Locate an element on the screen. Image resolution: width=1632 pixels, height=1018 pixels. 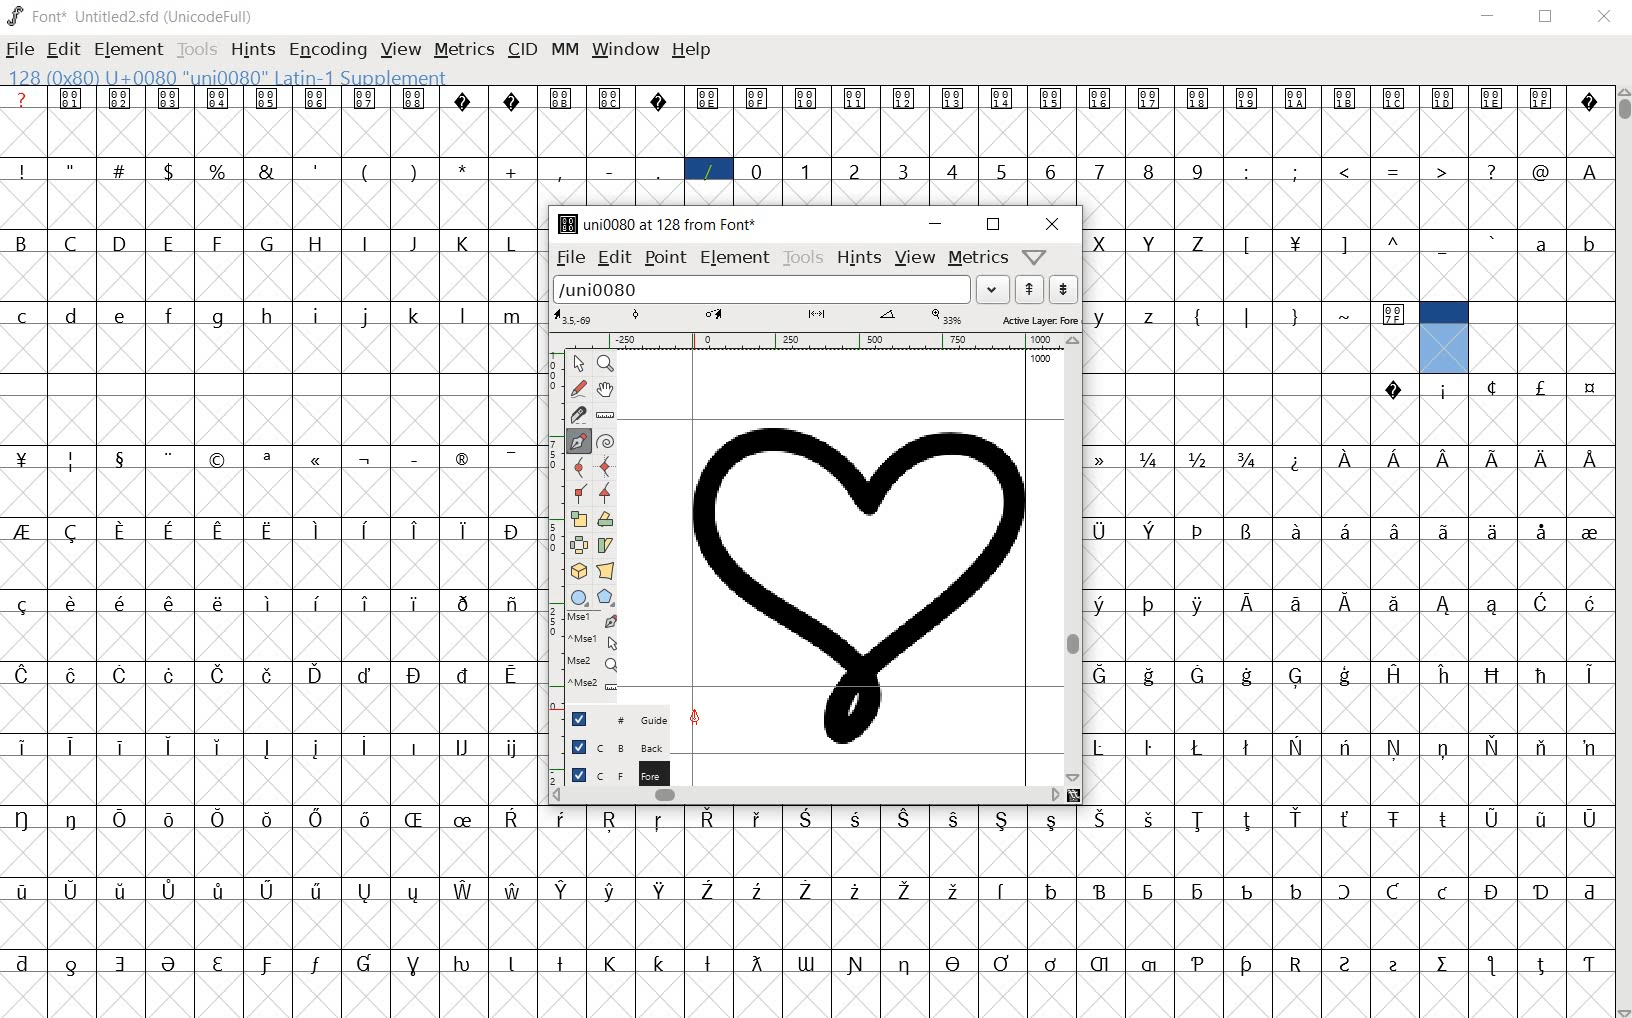
glyph is located at coordinates (318, 316).